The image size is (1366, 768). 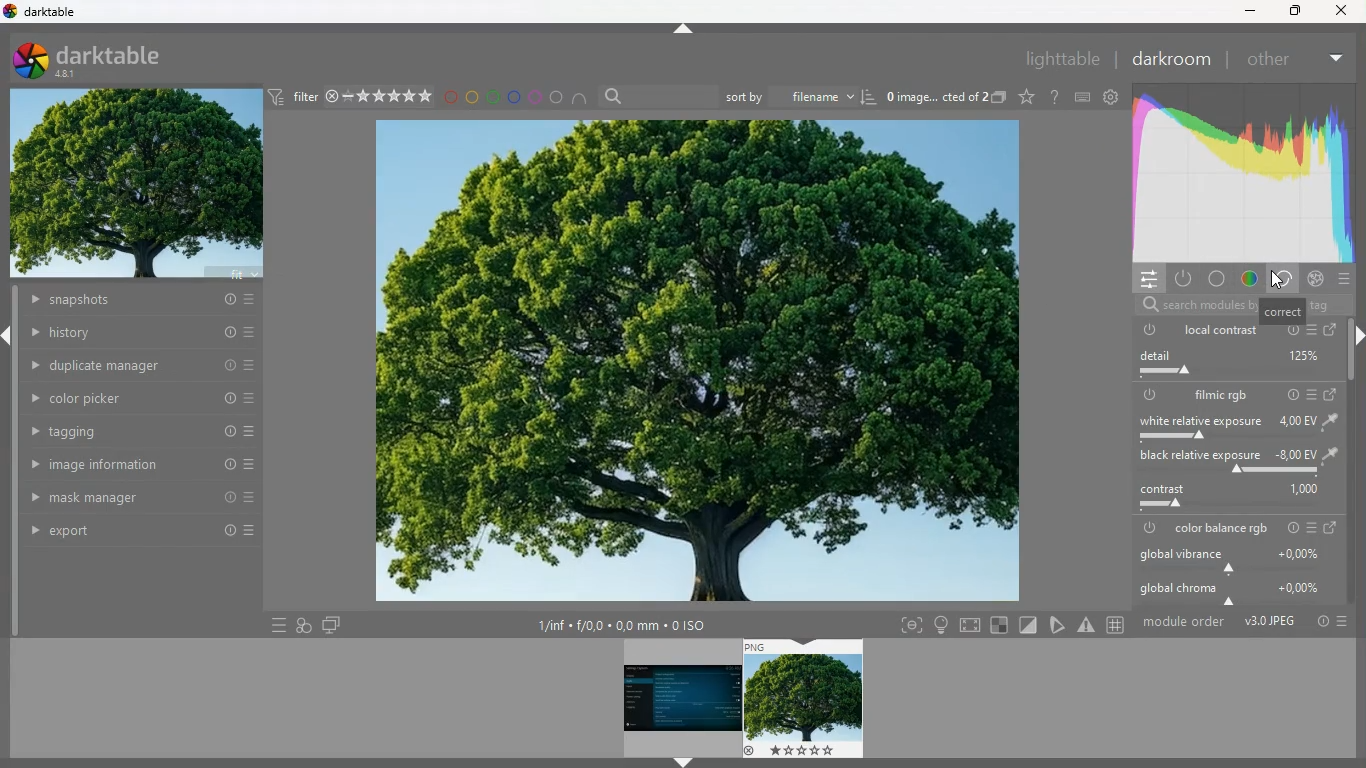 I want to click on screen, so click(x=332, y=626).